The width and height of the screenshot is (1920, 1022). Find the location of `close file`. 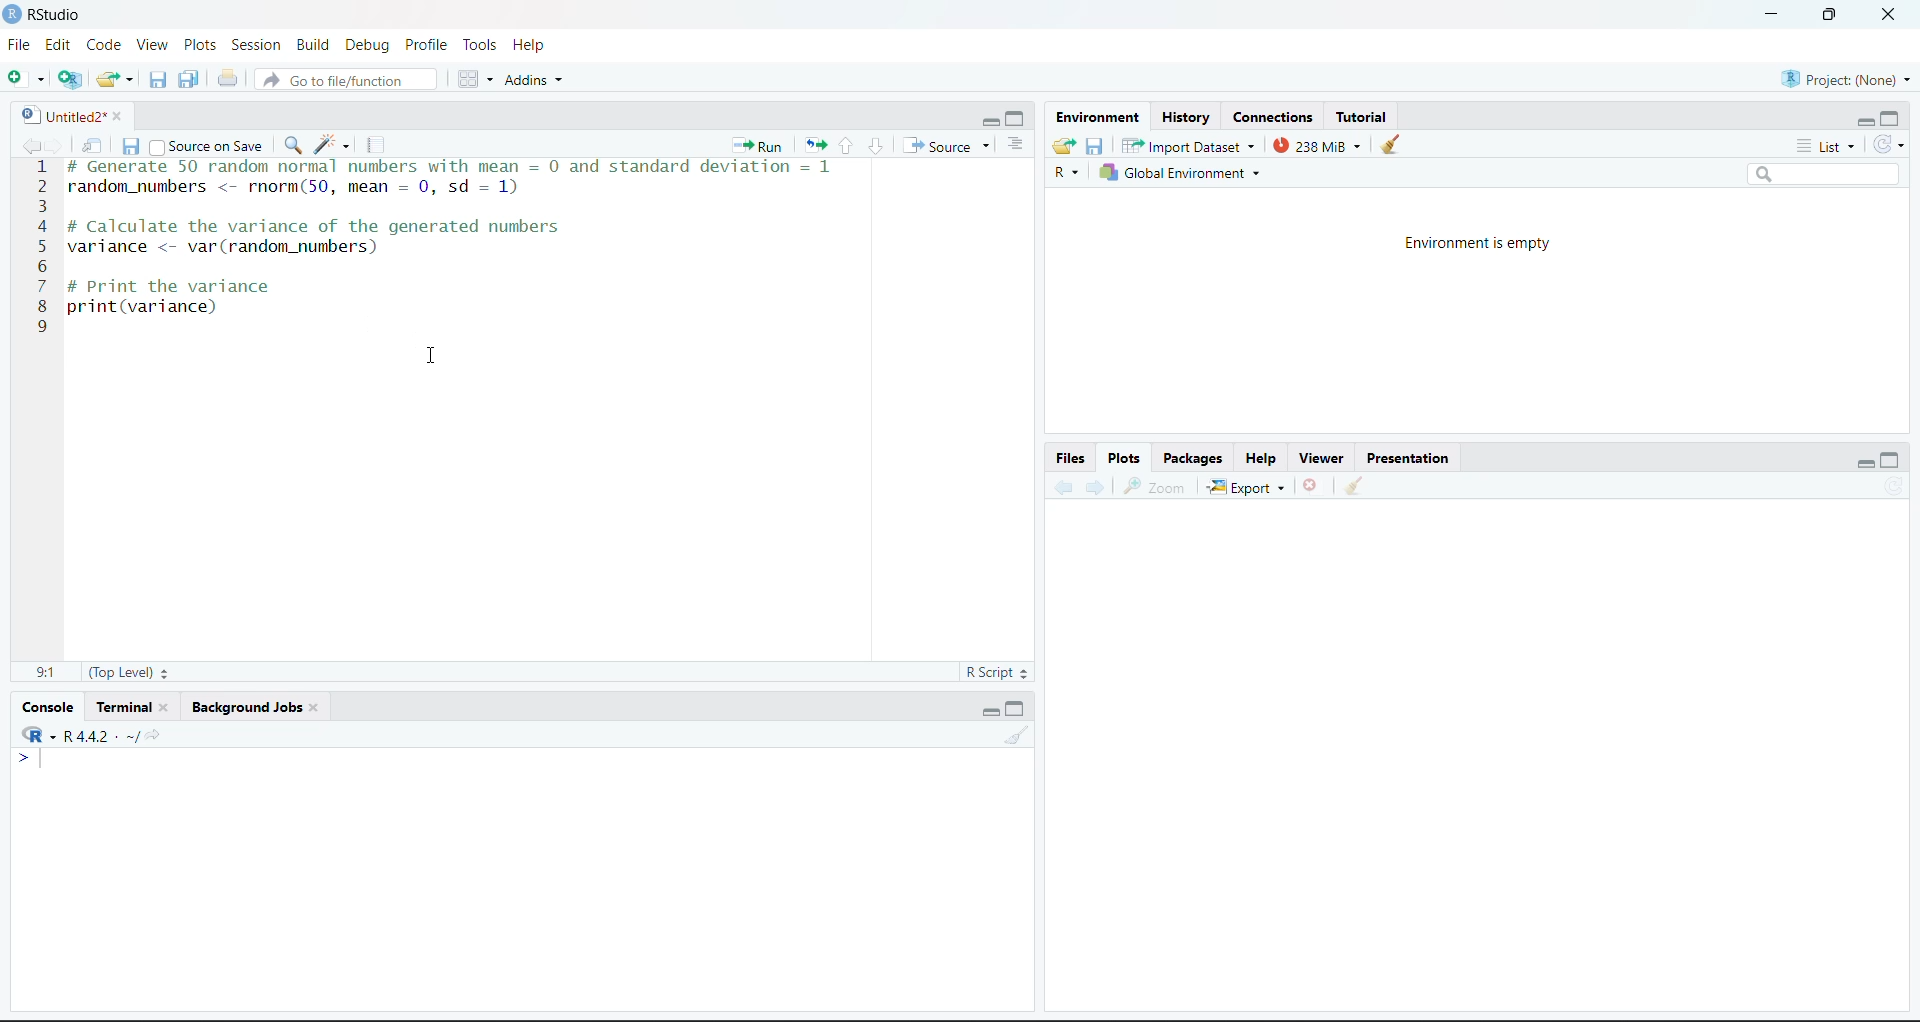

close file is located at coordinates (1312, 485).